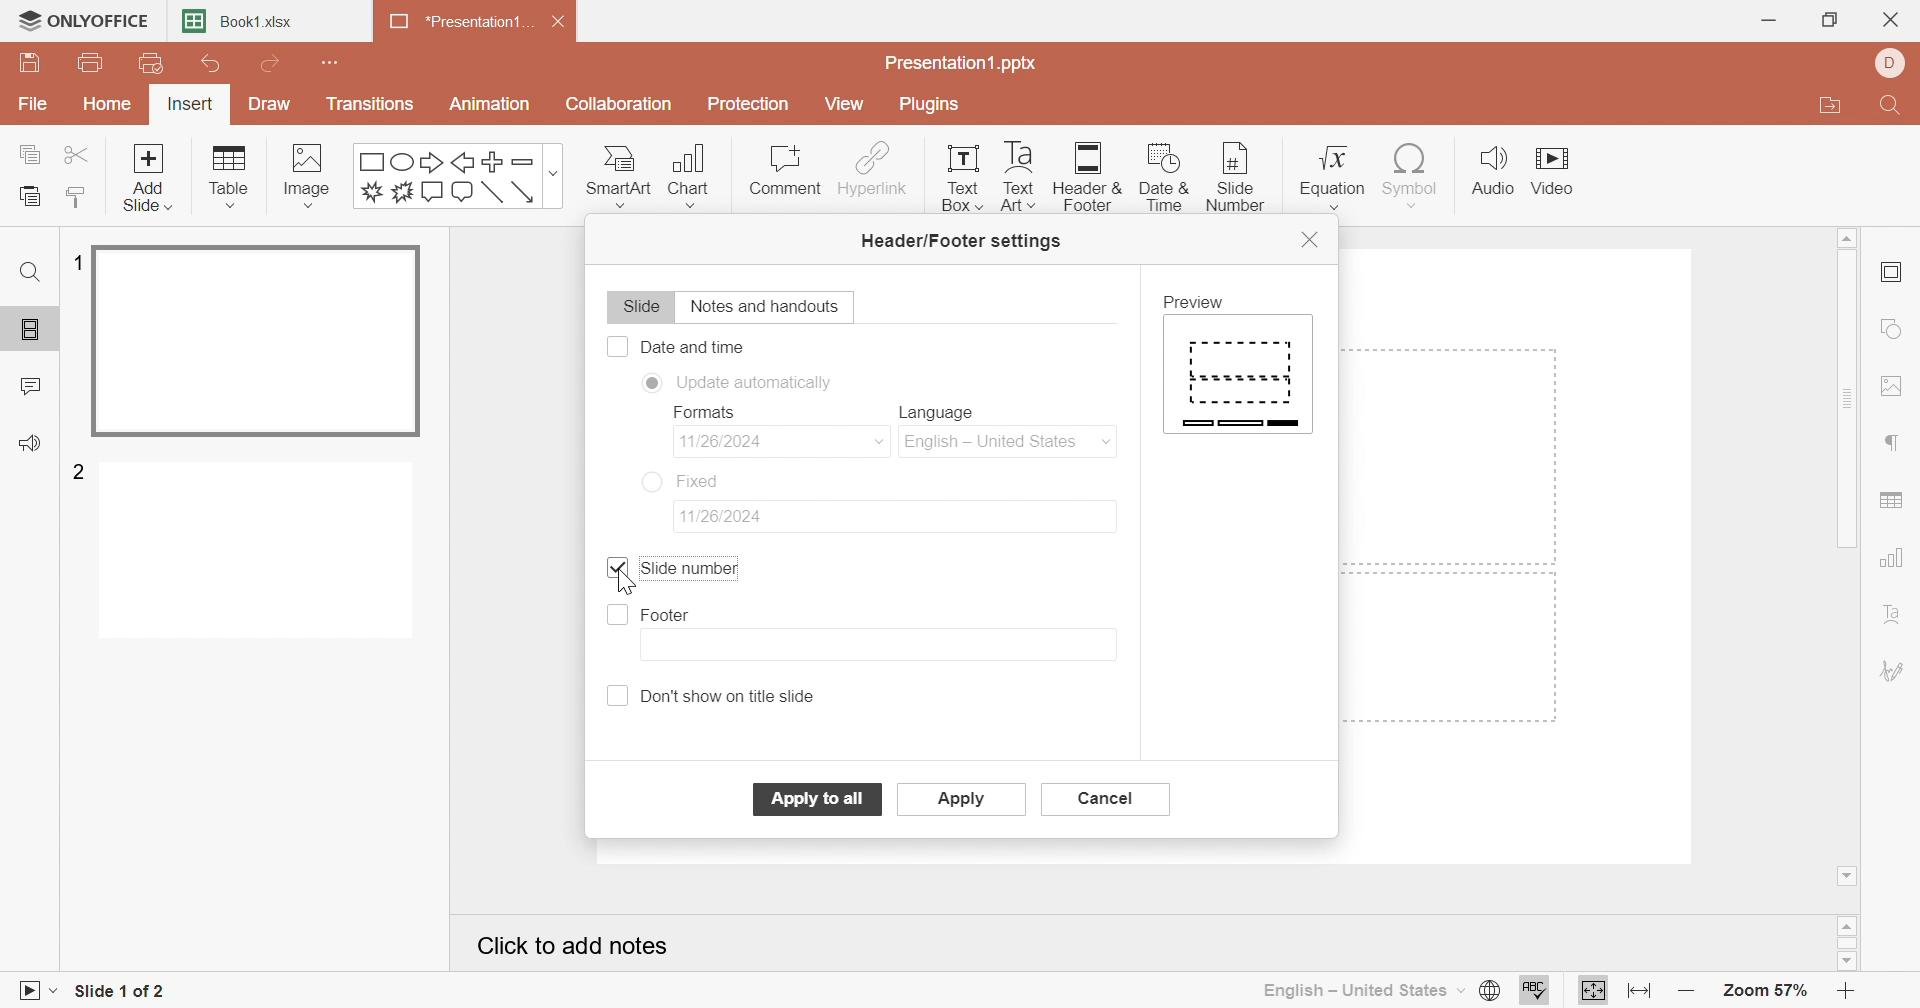  What do you see at coordinates (1893, 670) in the screenshot?
I see `Signature settings` at bounding box center [1893, 670].